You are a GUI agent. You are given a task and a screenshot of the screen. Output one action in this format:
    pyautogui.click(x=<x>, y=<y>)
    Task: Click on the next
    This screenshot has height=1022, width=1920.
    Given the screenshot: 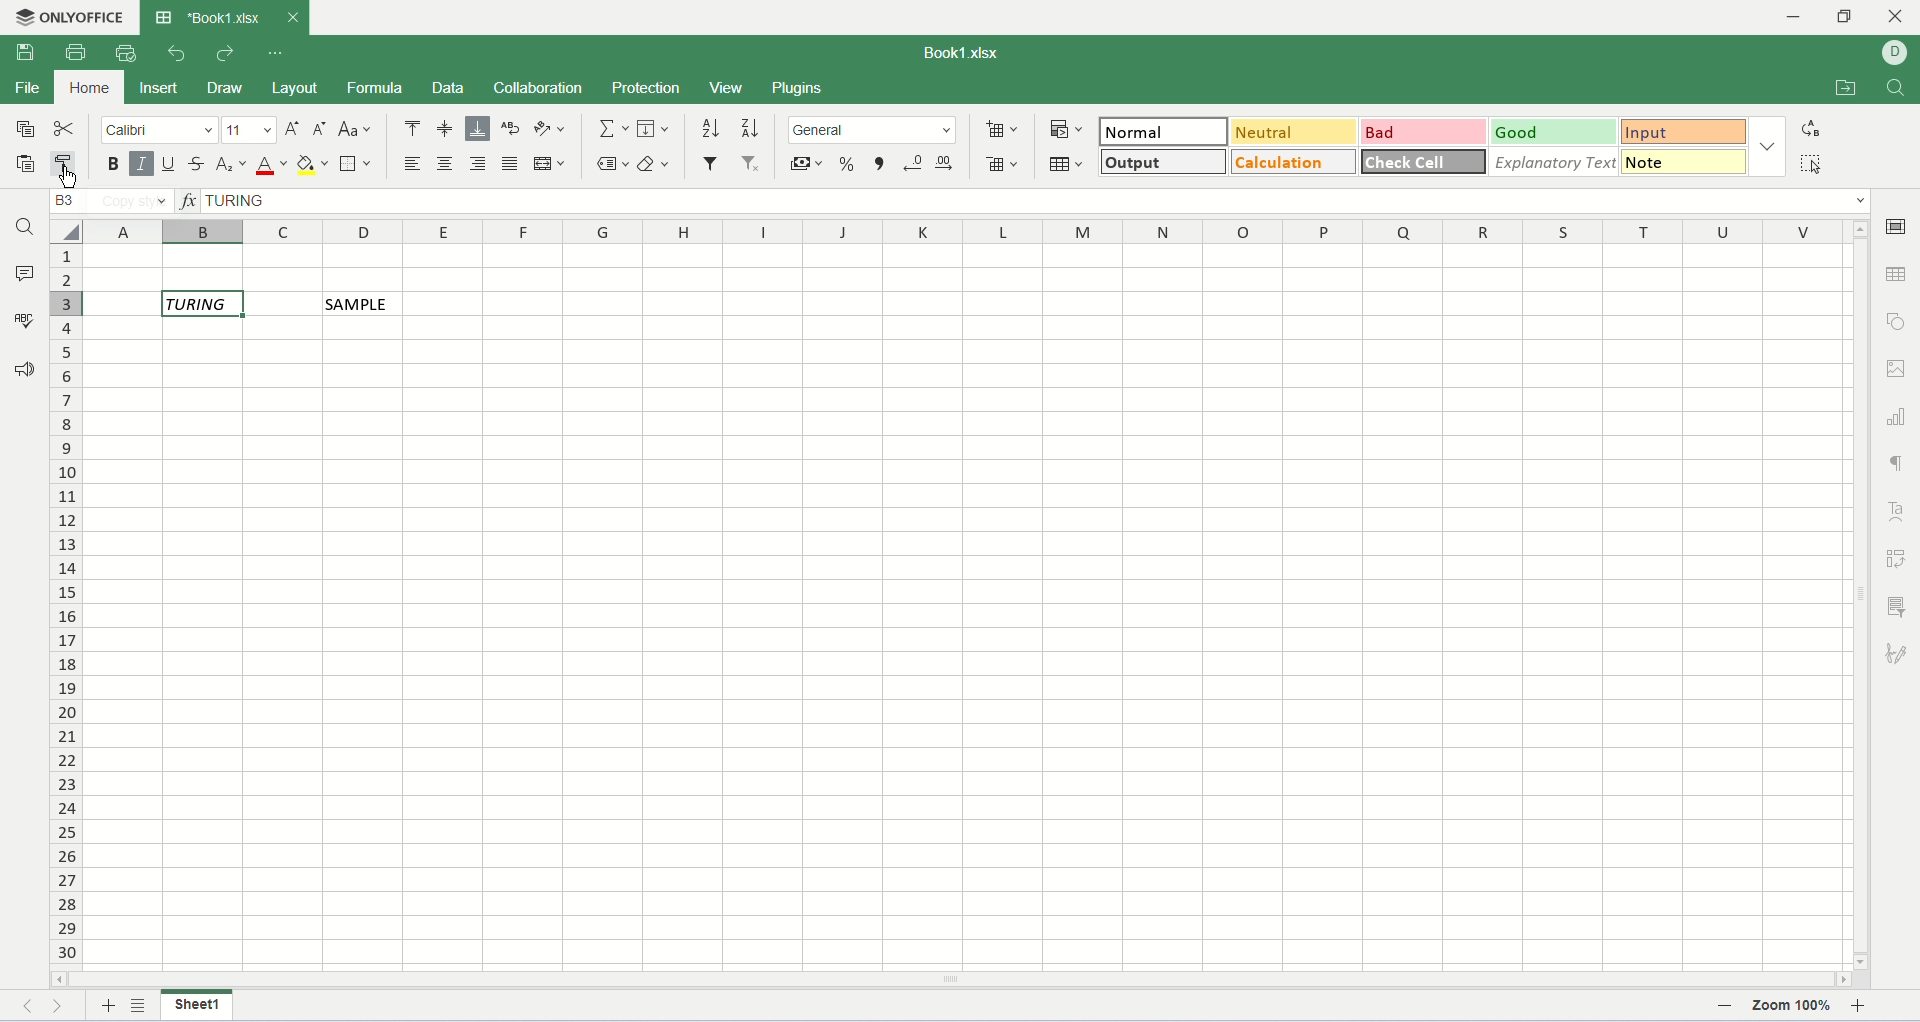 What is the action you would take?
    pyautogui.click(x=63, y=1009)
    